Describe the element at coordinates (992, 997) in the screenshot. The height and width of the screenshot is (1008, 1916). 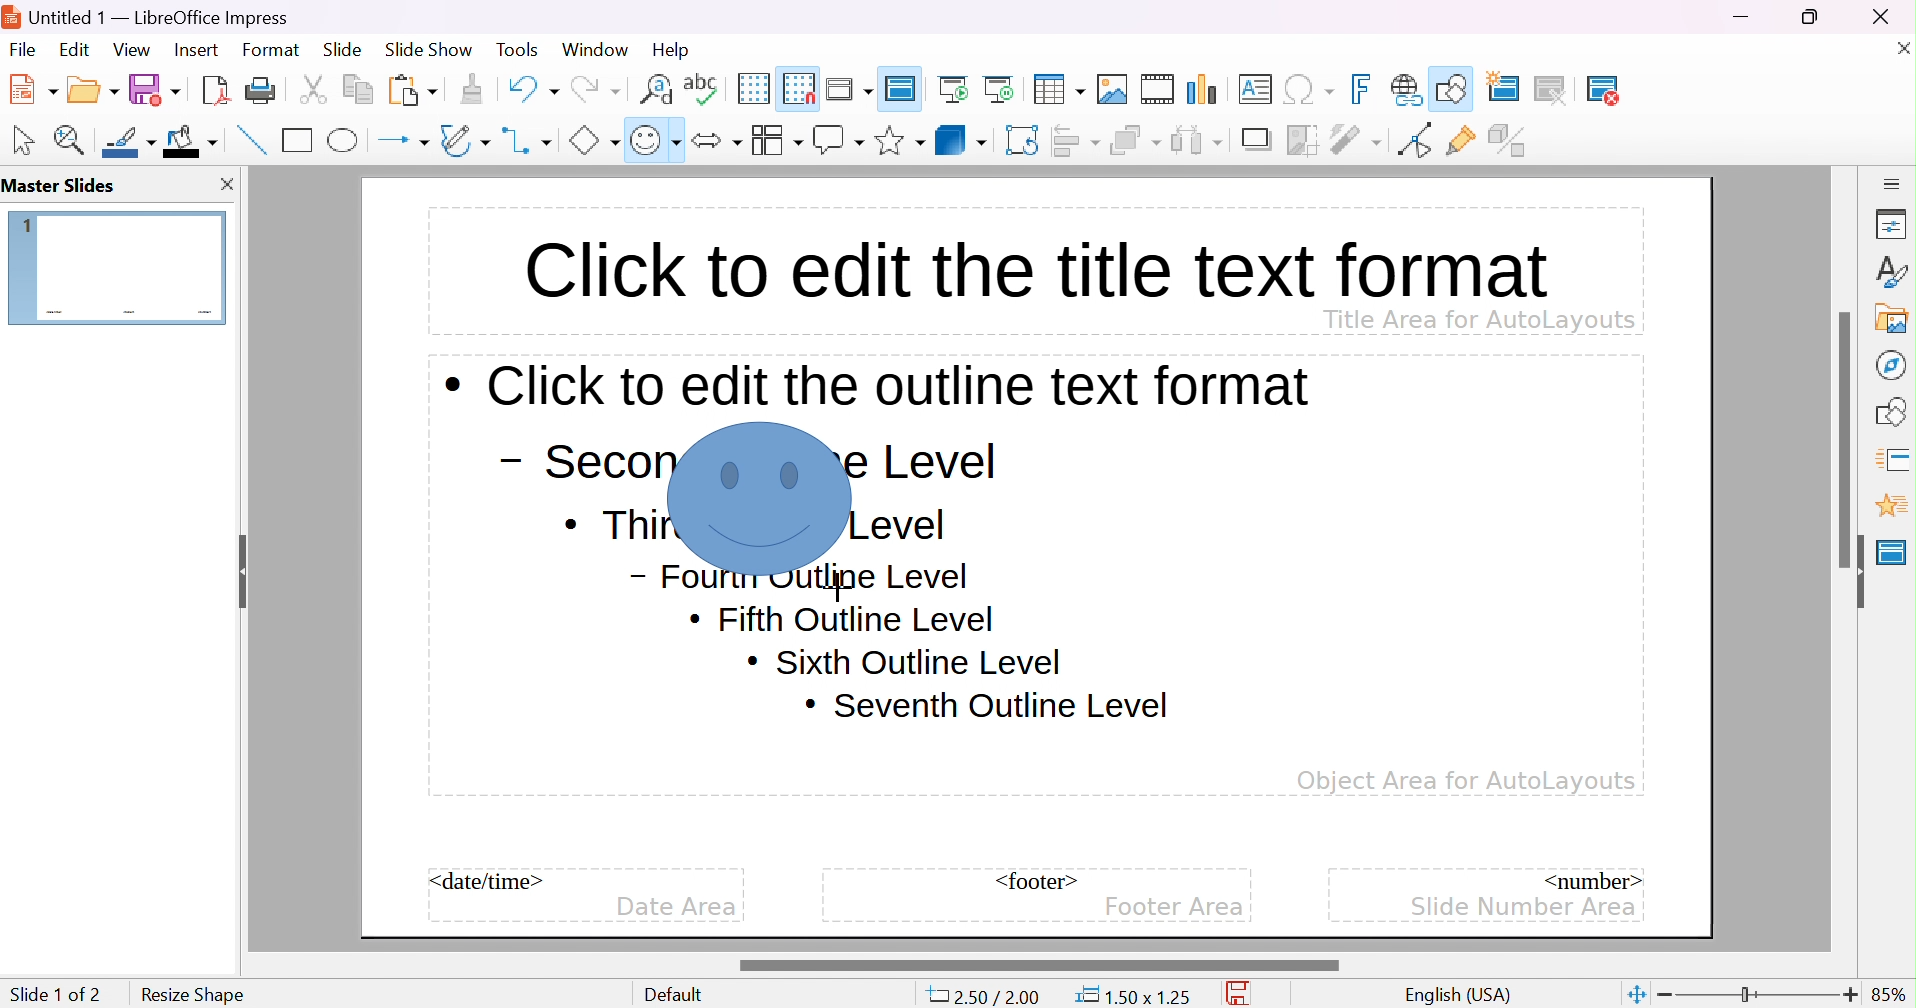
I see `-0.96/0.09` at that location.